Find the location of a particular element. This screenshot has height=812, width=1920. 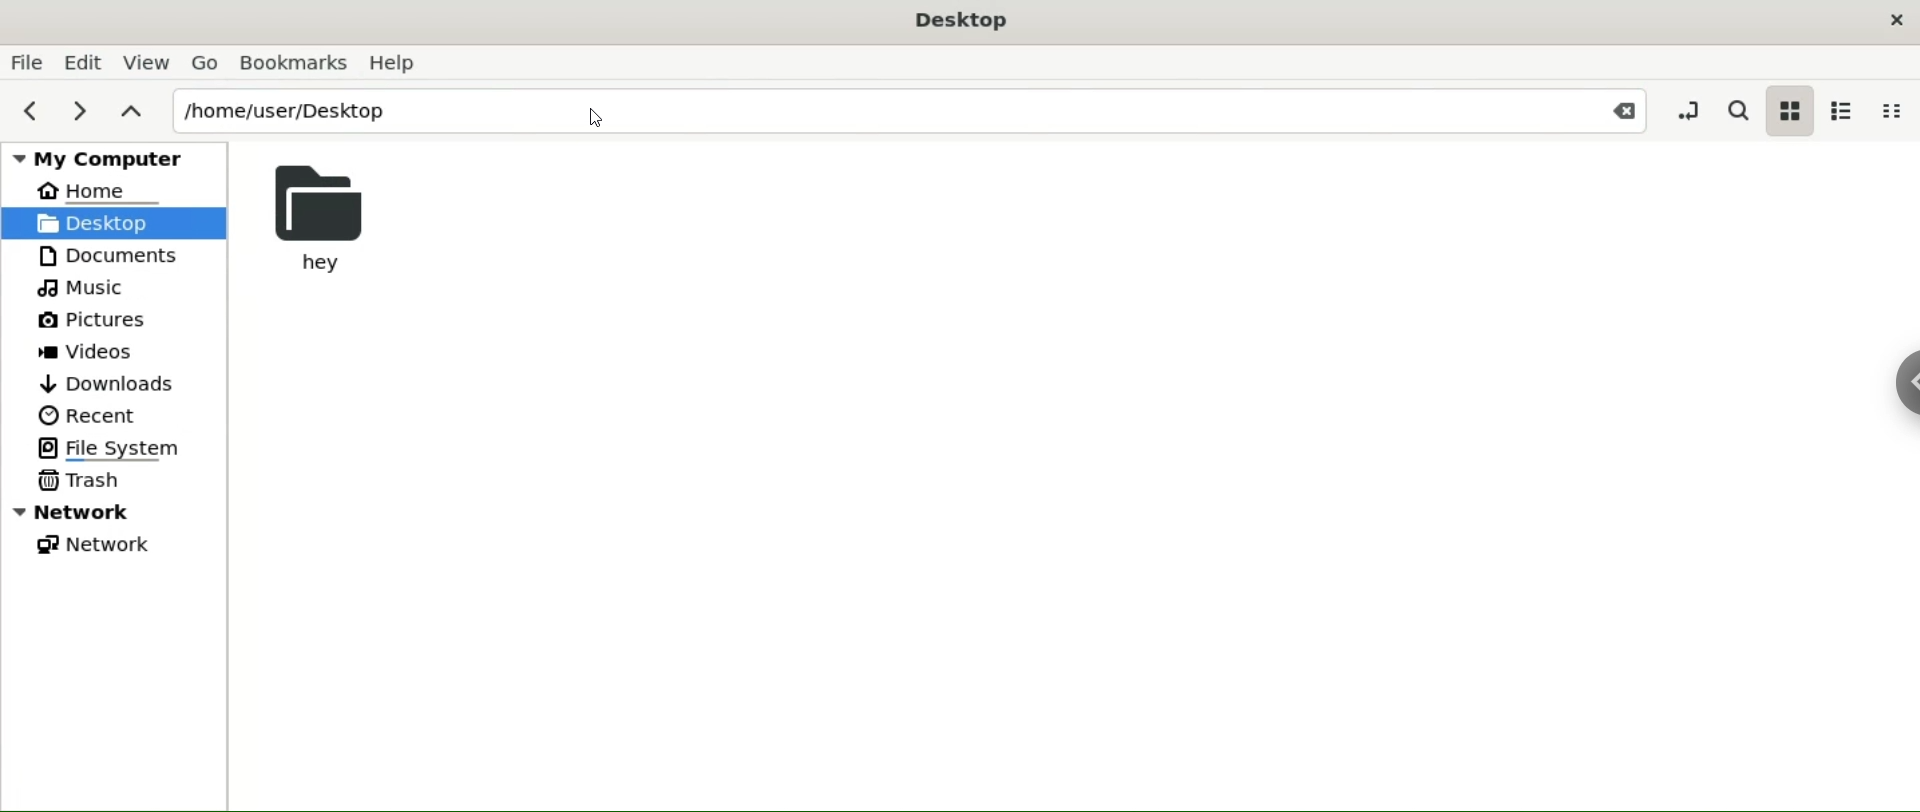

pictures is located at coordinates (92, 322).